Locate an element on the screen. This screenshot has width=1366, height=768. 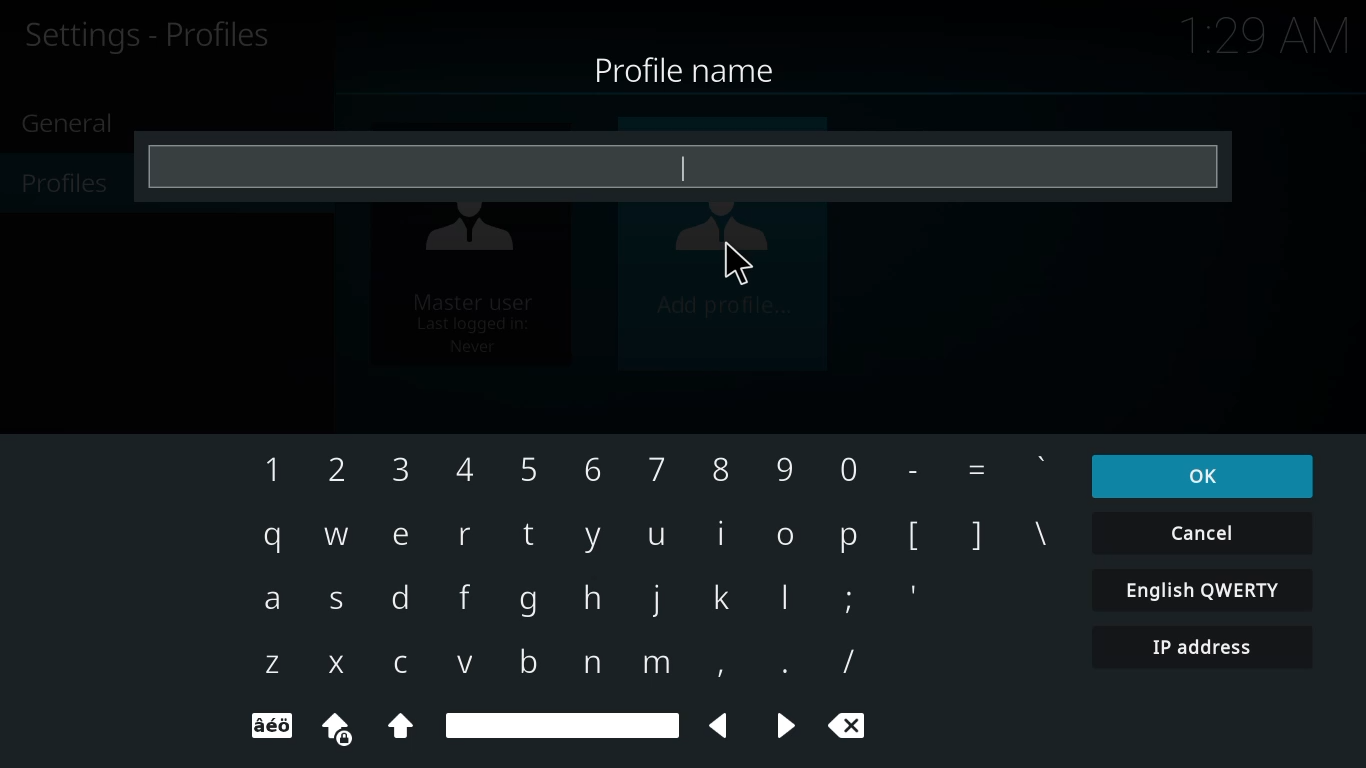
time is located at coordinates (1273, 35).